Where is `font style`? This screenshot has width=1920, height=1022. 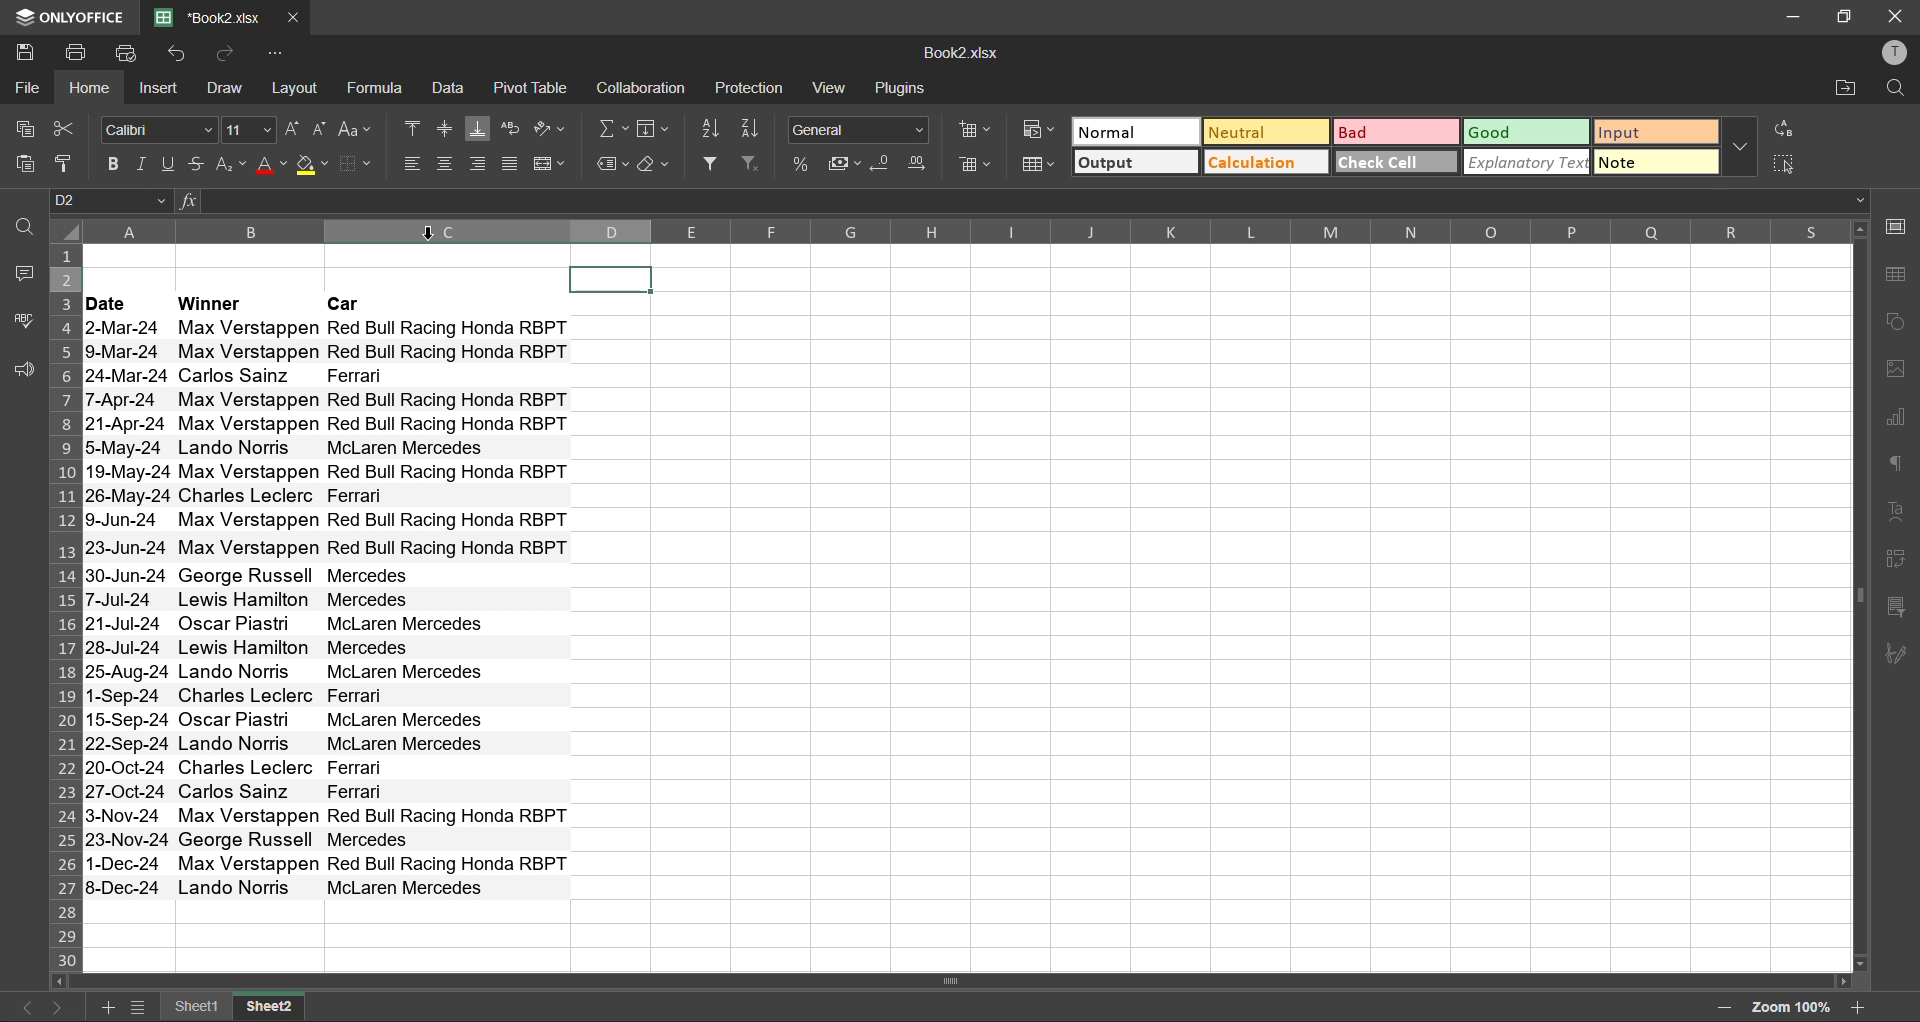
font style is located at coordinates (159, 129).